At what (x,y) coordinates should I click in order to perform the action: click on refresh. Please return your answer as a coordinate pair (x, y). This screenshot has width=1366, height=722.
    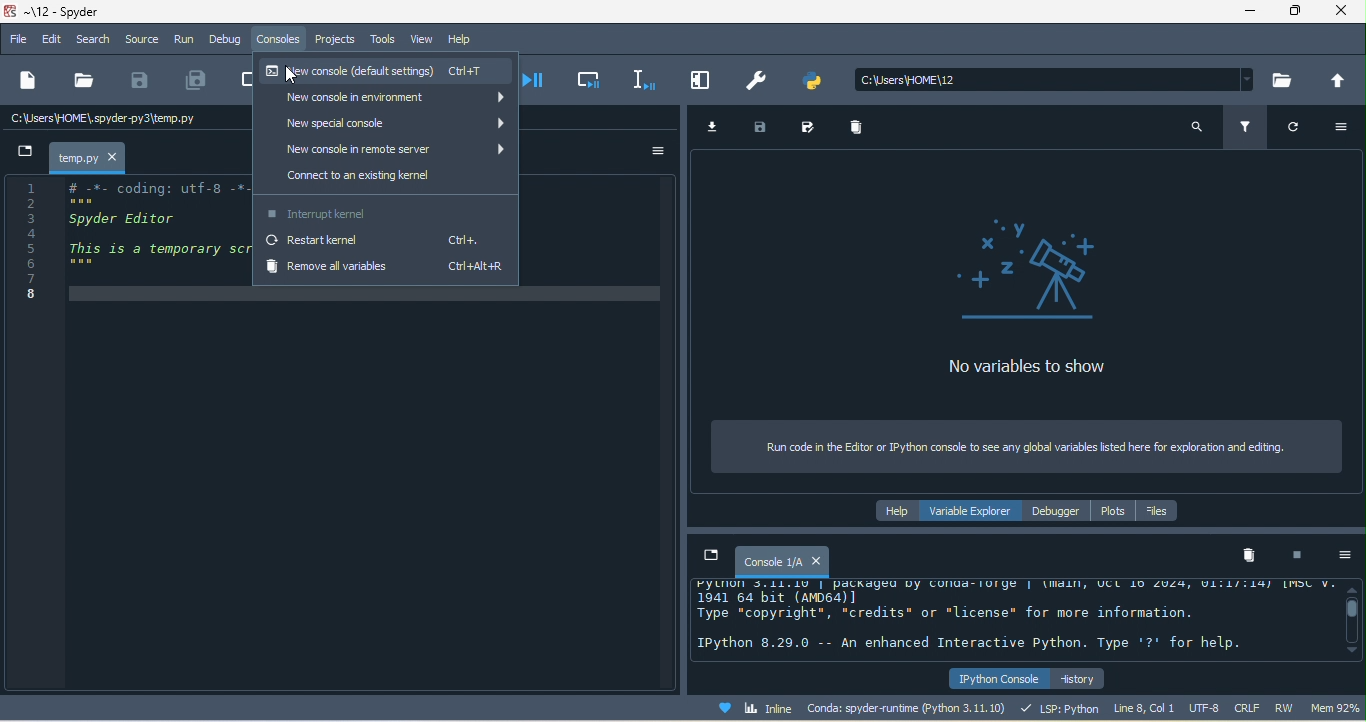
    Looking at the image, I should click on (1301, 132).